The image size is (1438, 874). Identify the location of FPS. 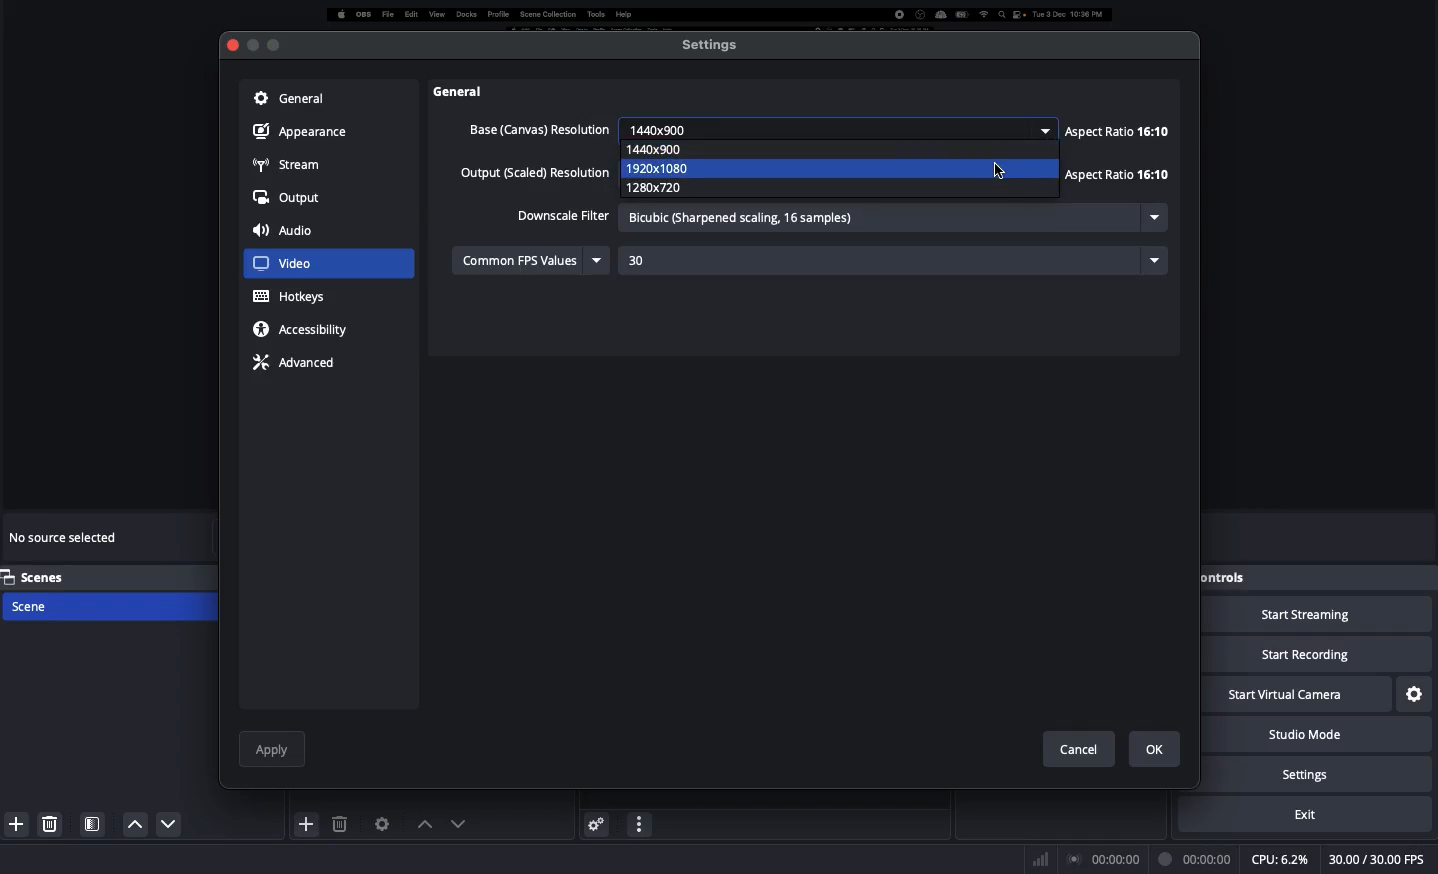
(1380, 860).